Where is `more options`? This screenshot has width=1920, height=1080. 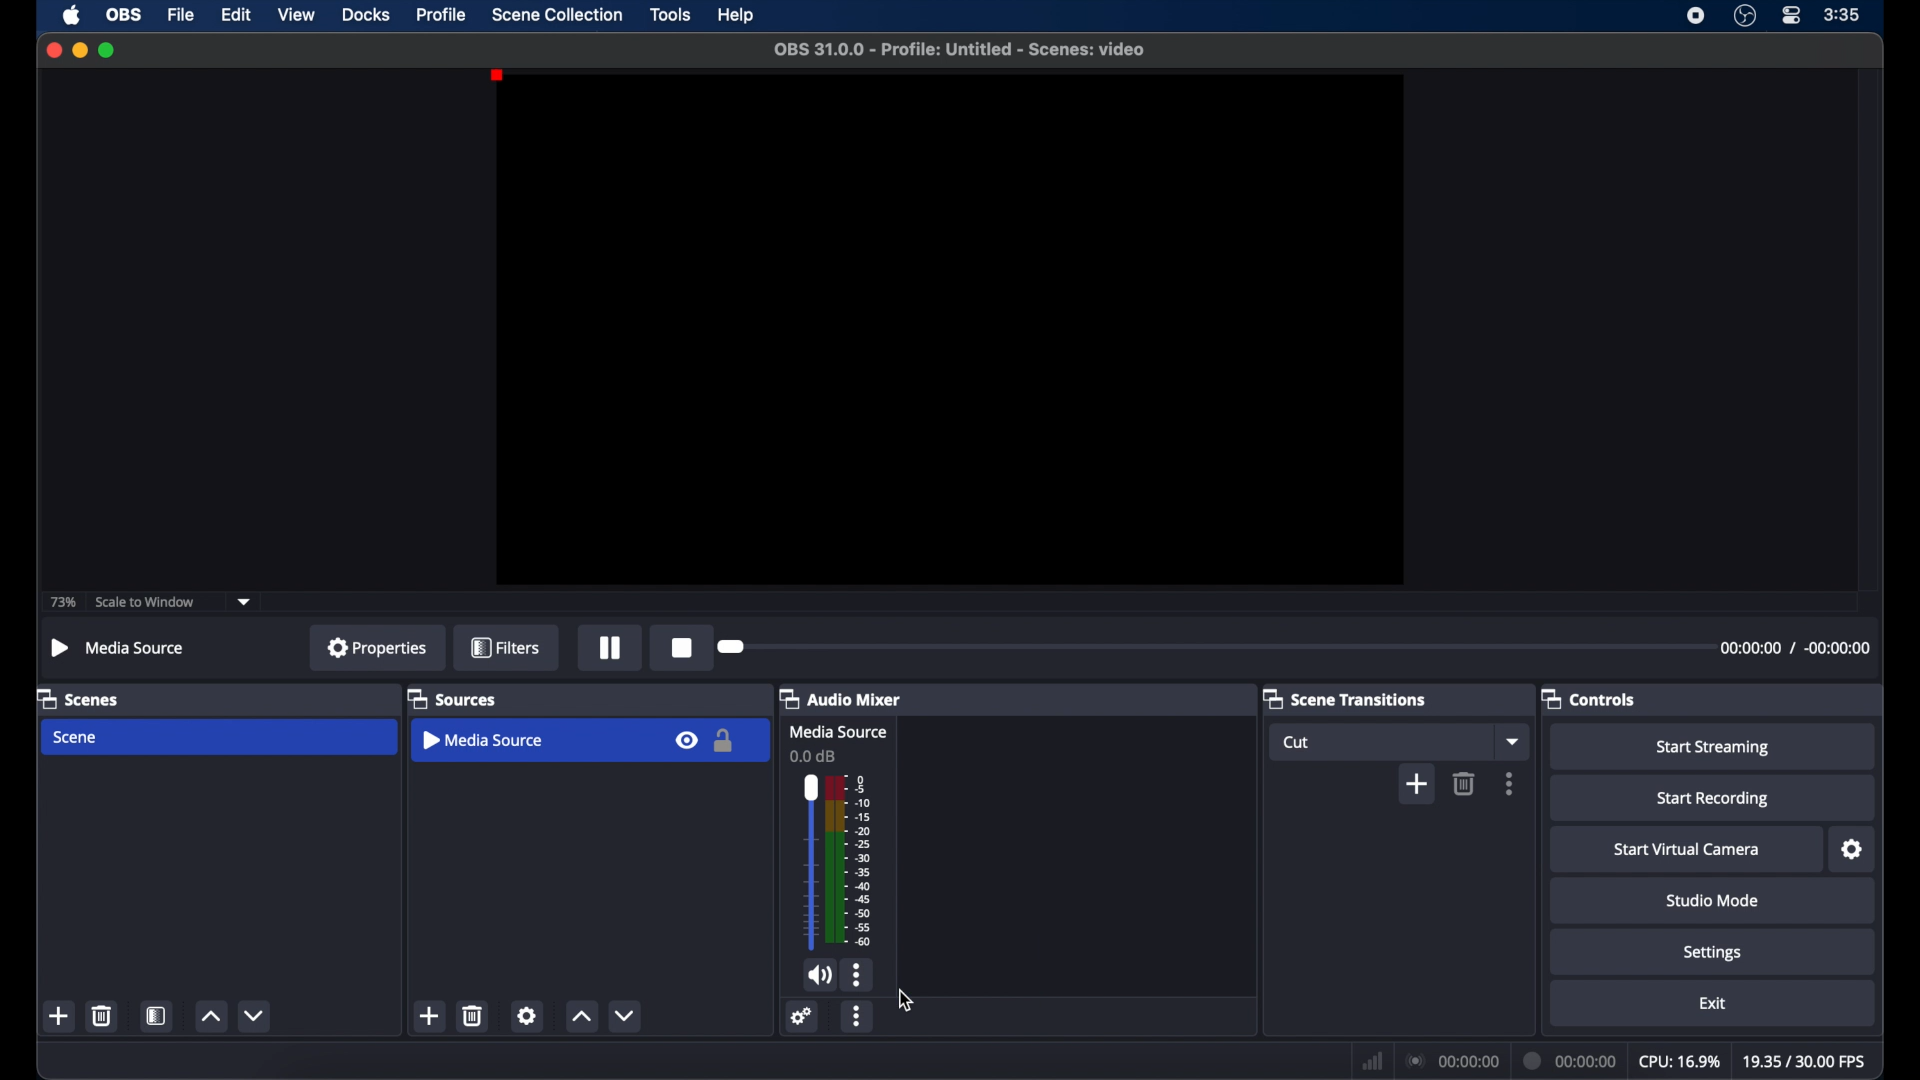
more options is located at coordinates (859, 1015).